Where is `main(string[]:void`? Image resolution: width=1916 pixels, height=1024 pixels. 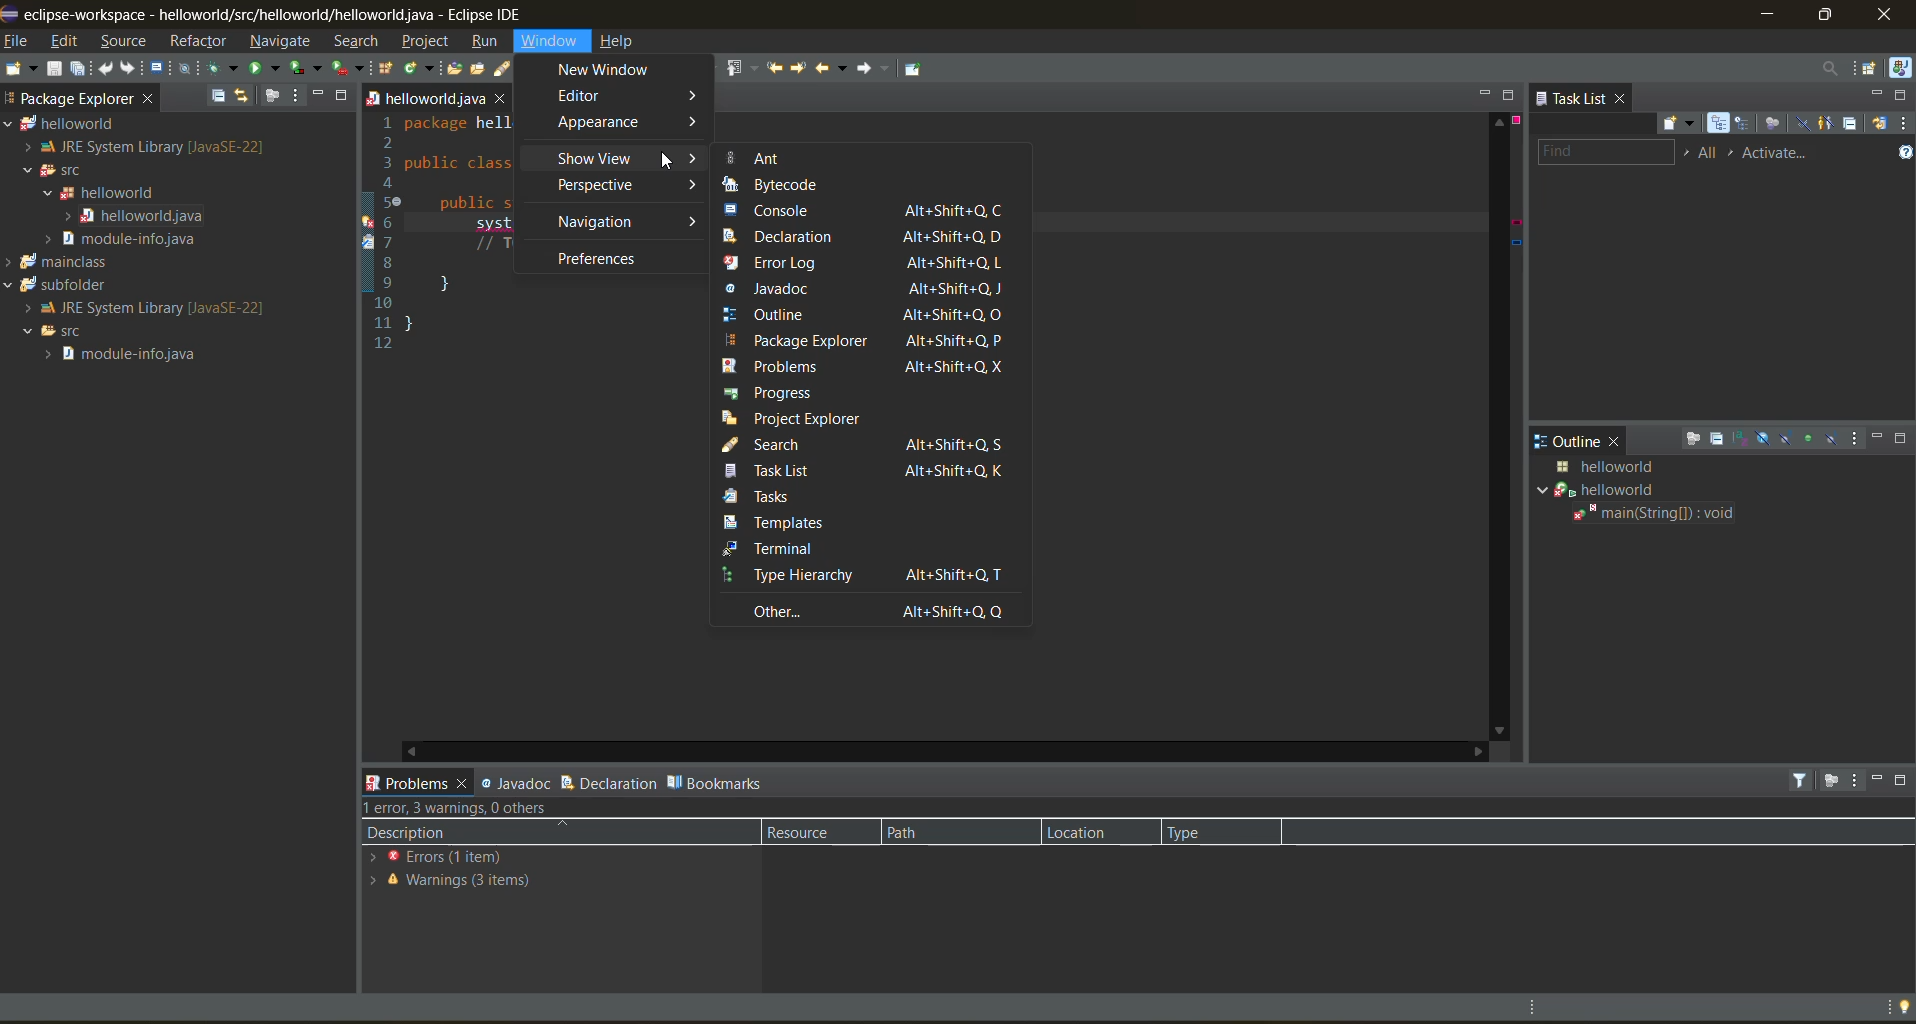 main(string[]:void is located at coordinates (1683, 515).